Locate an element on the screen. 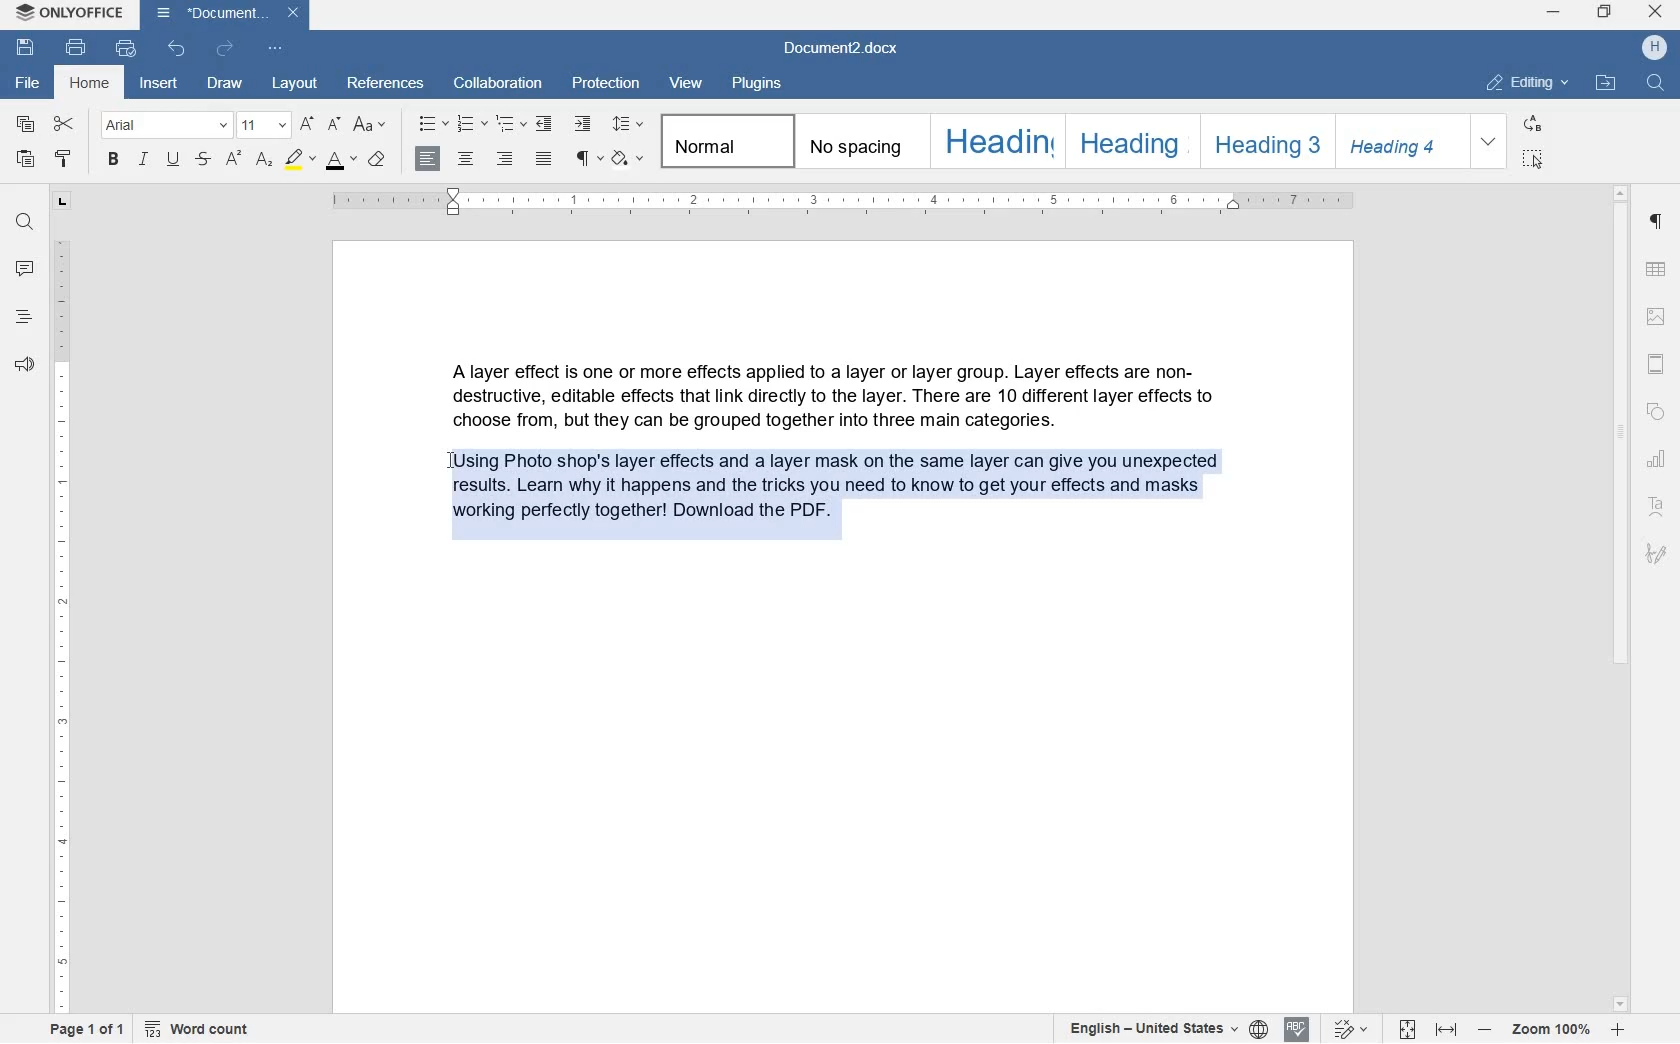  DECREASE INDENT is located at coordinates (545, 125).